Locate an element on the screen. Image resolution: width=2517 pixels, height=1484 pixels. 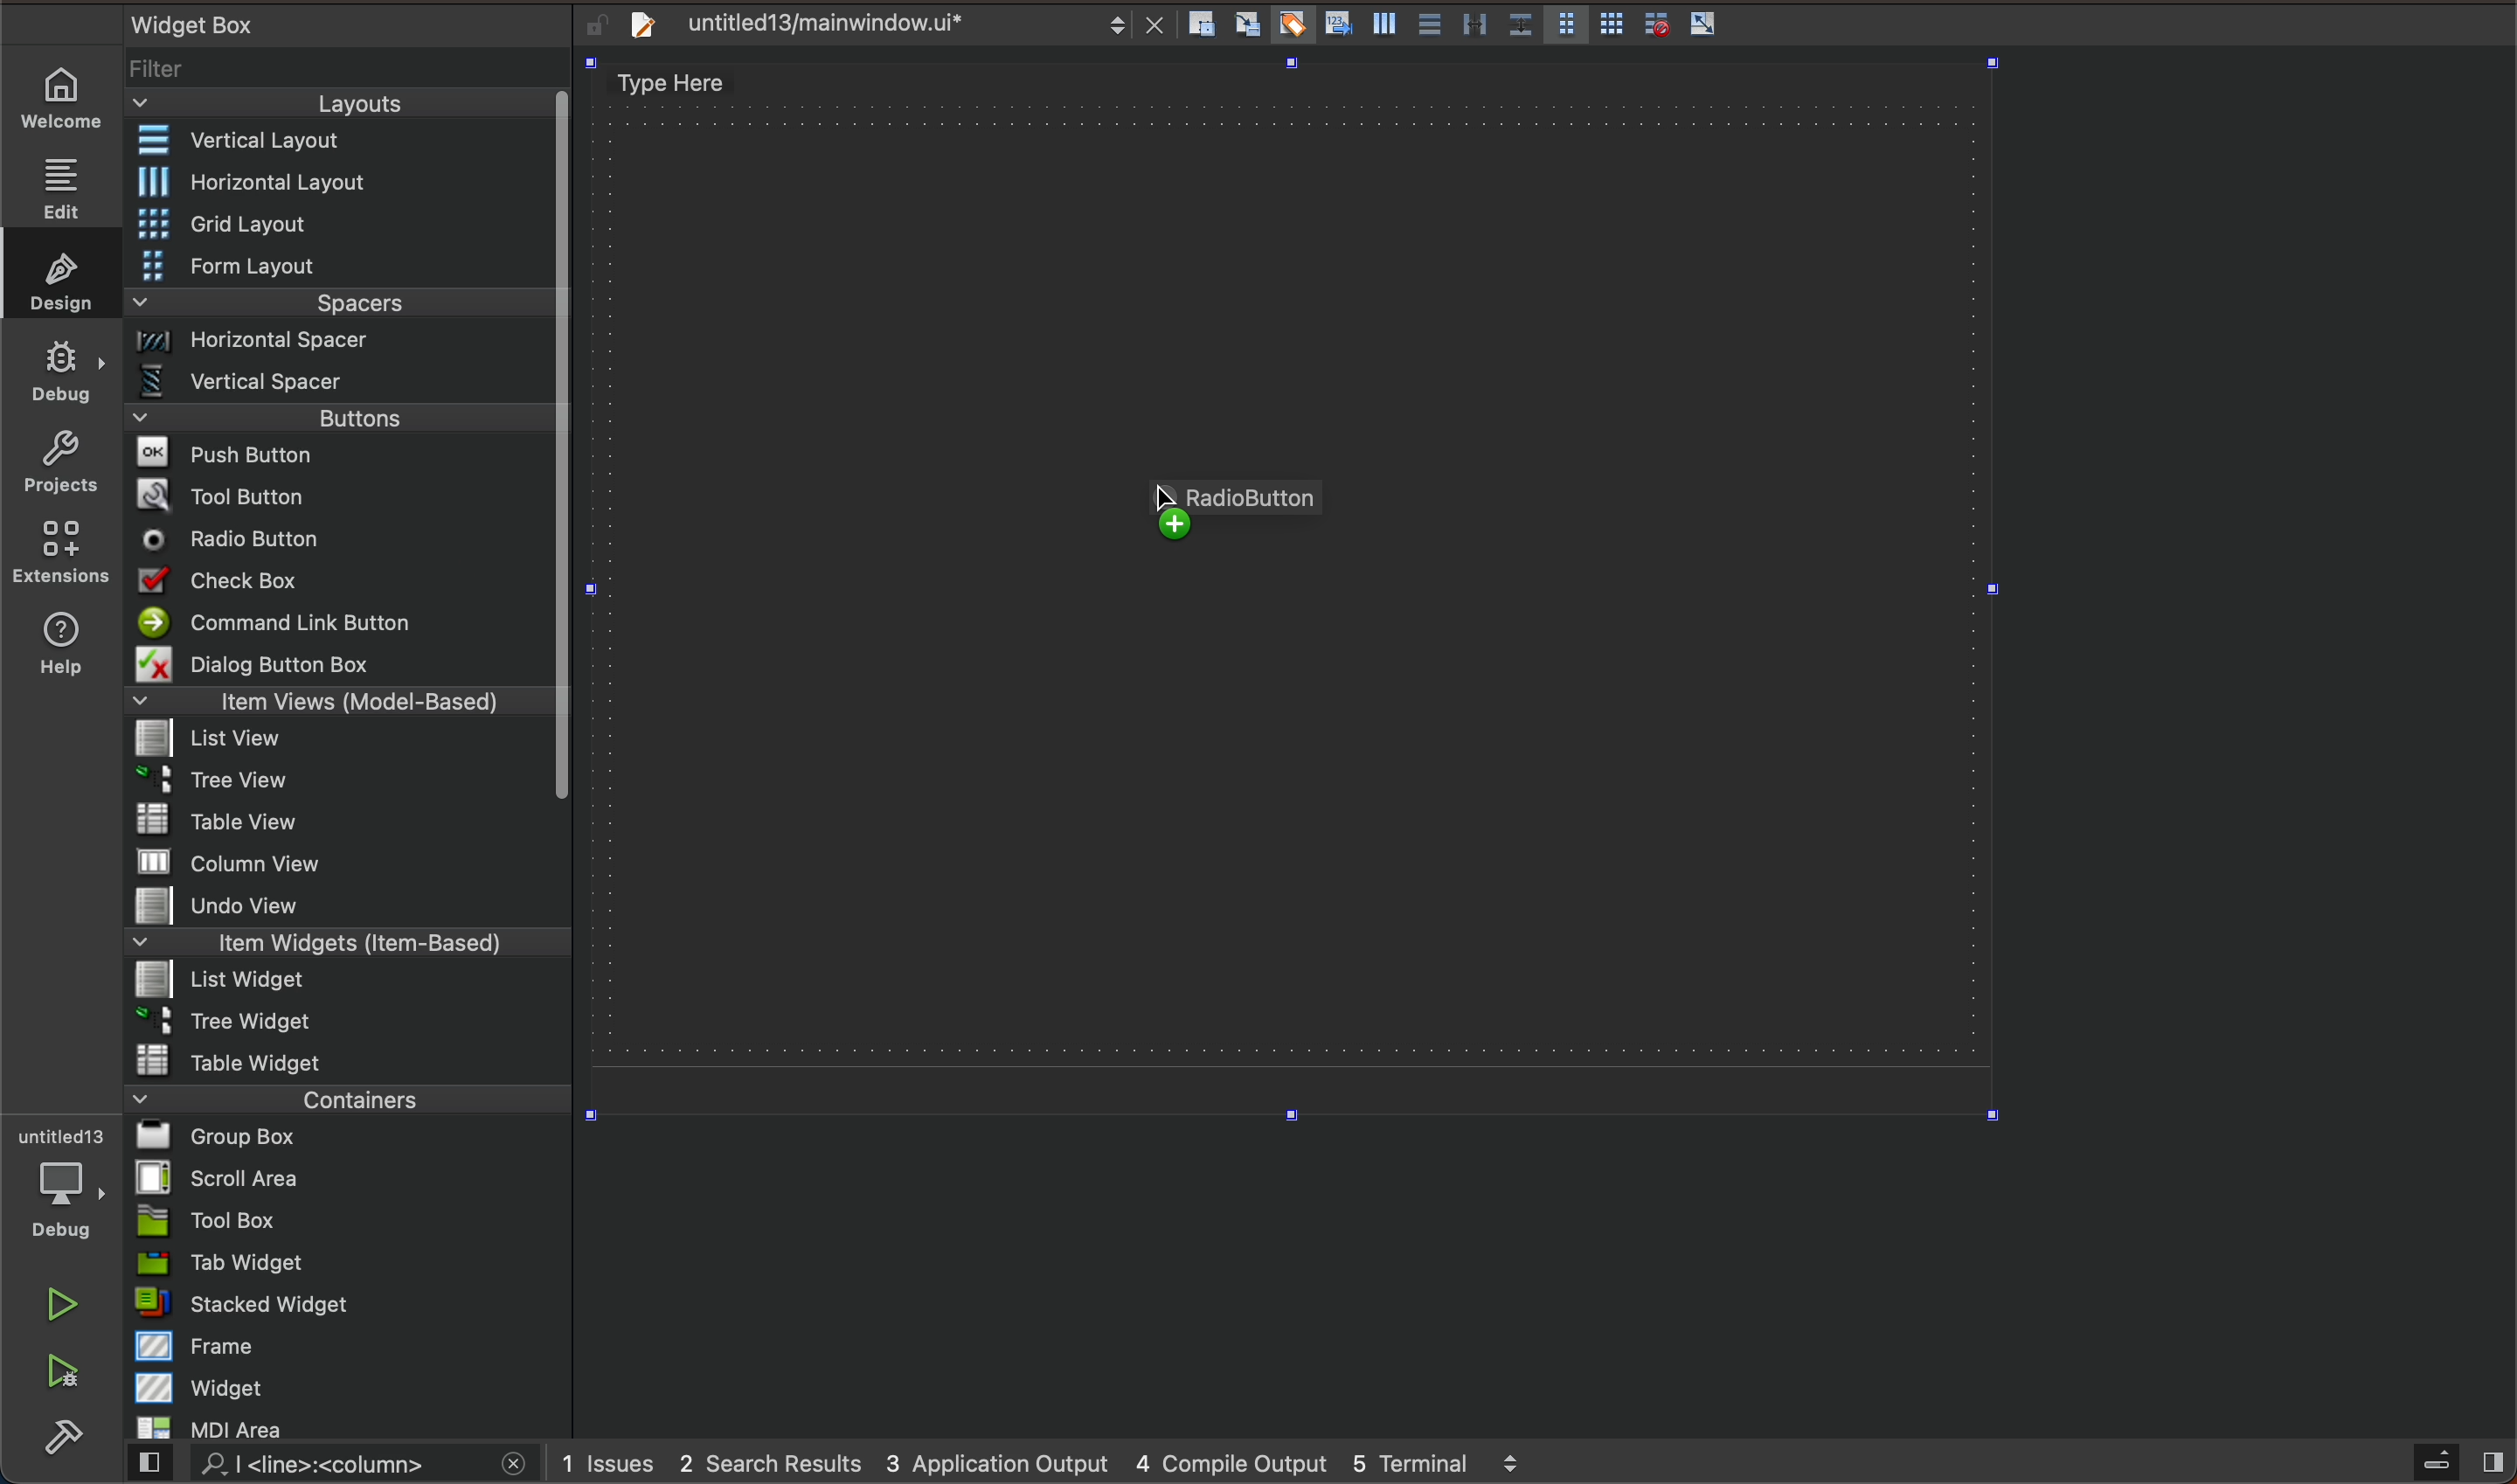
extensions is located at coordinates (59, 551).